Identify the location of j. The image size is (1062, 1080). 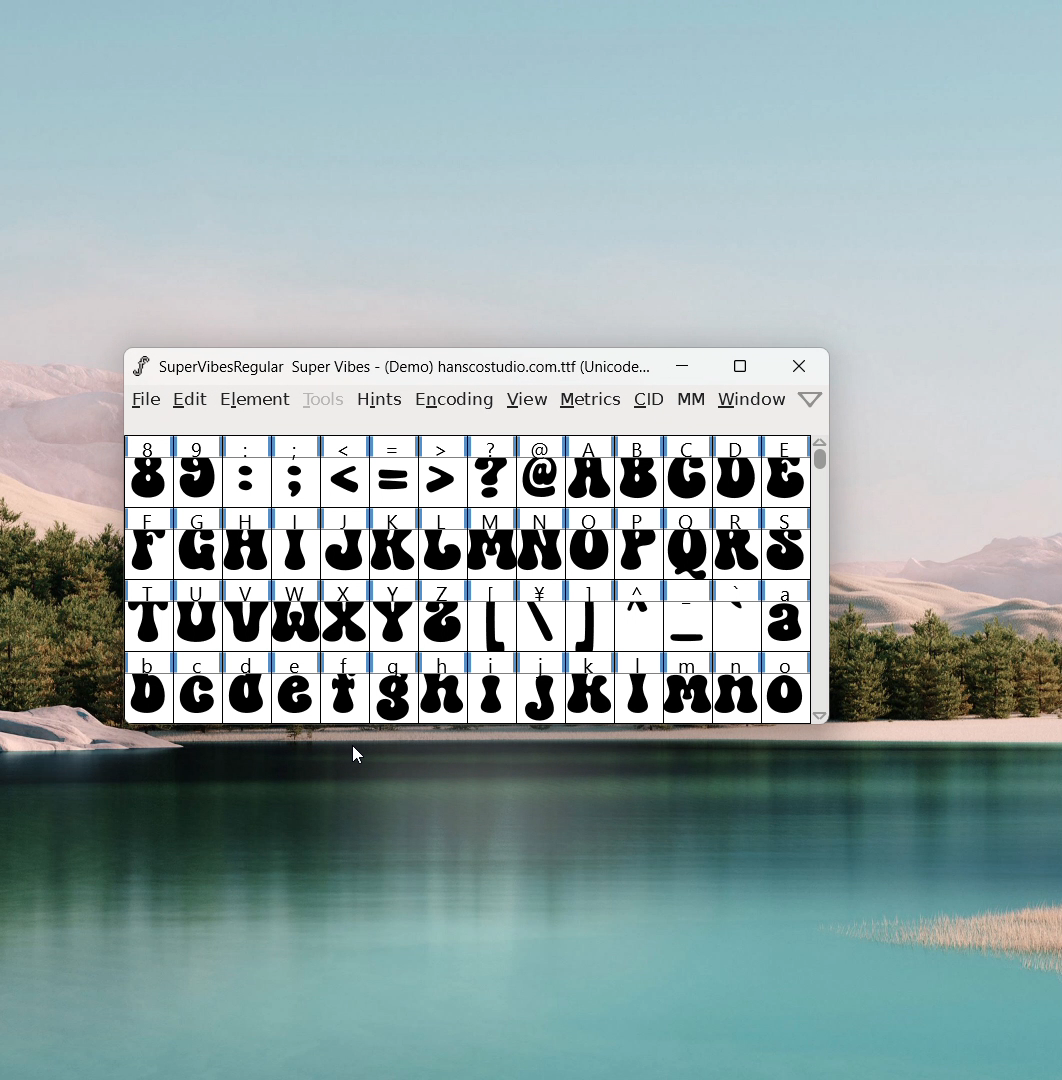
(543, 687).